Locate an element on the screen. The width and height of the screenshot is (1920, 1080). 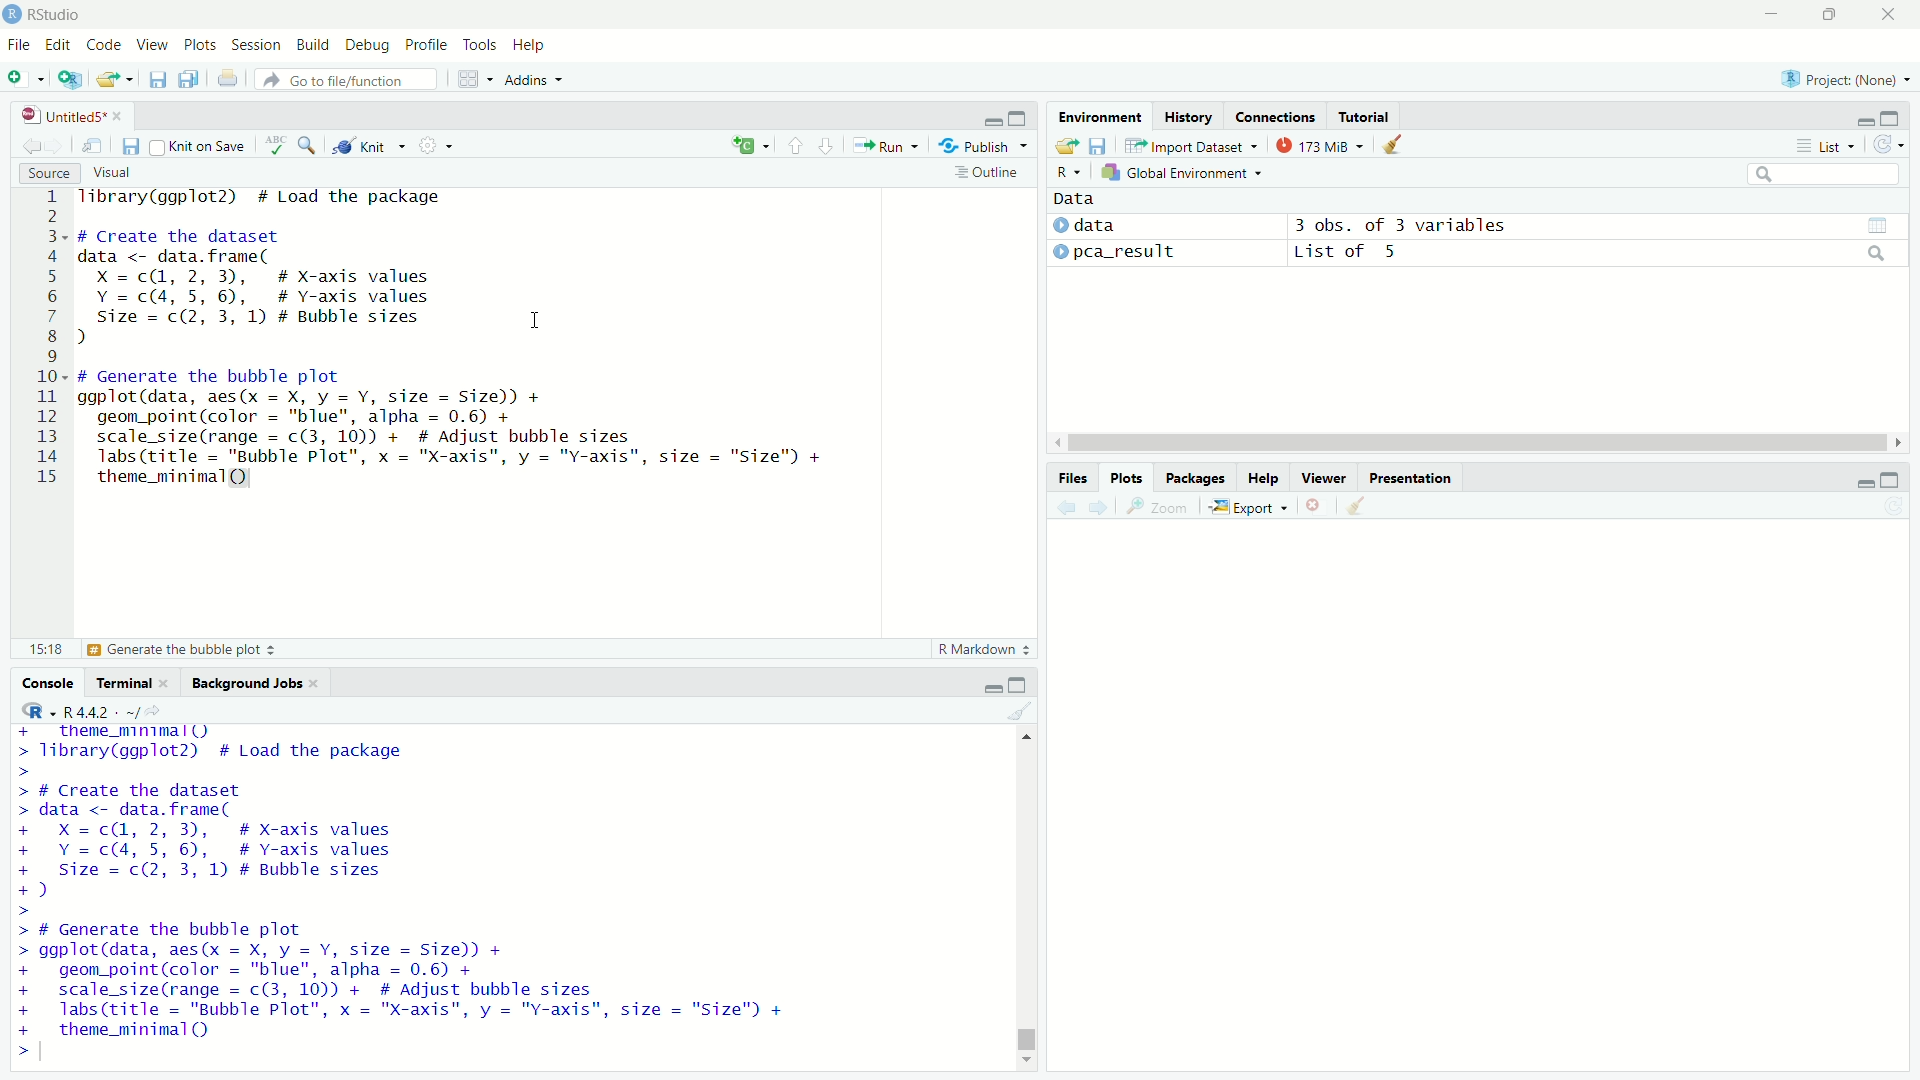
load workspace is located at coordinates (1066, 147).